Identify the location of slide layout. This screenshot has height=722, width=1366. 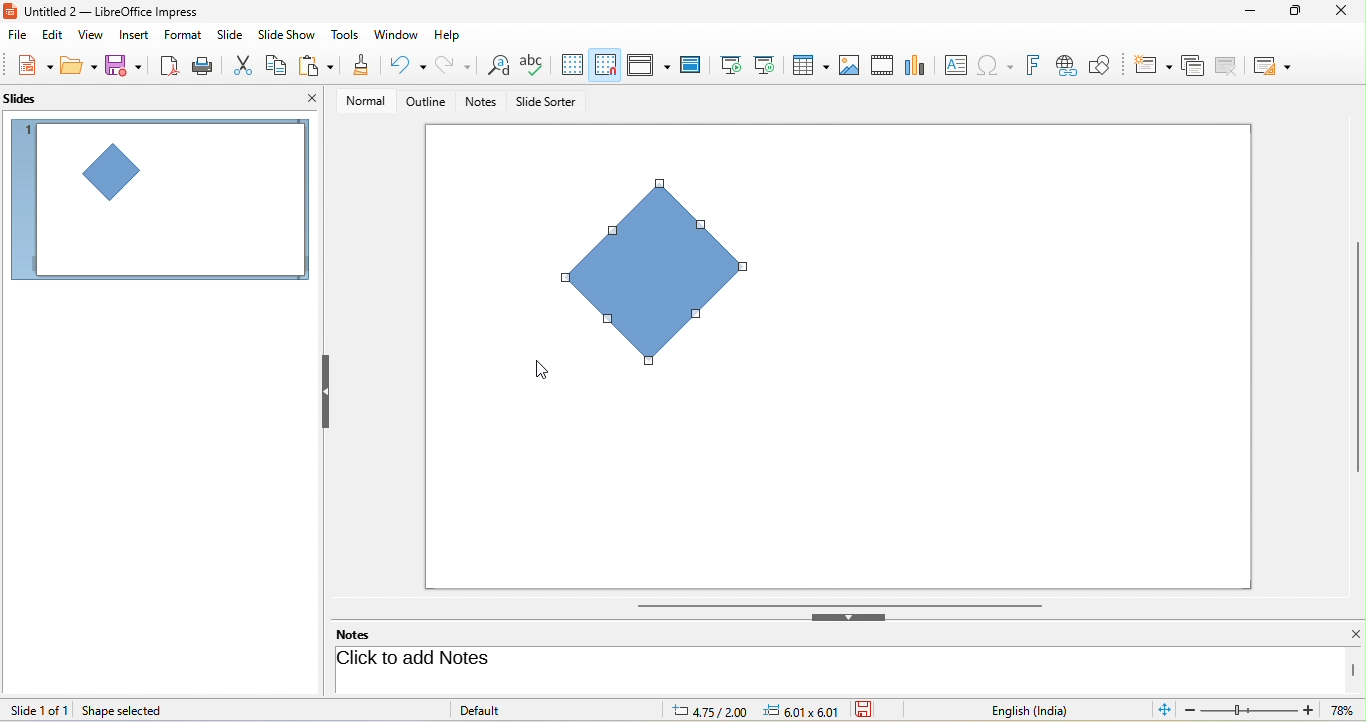
(1277, 64).